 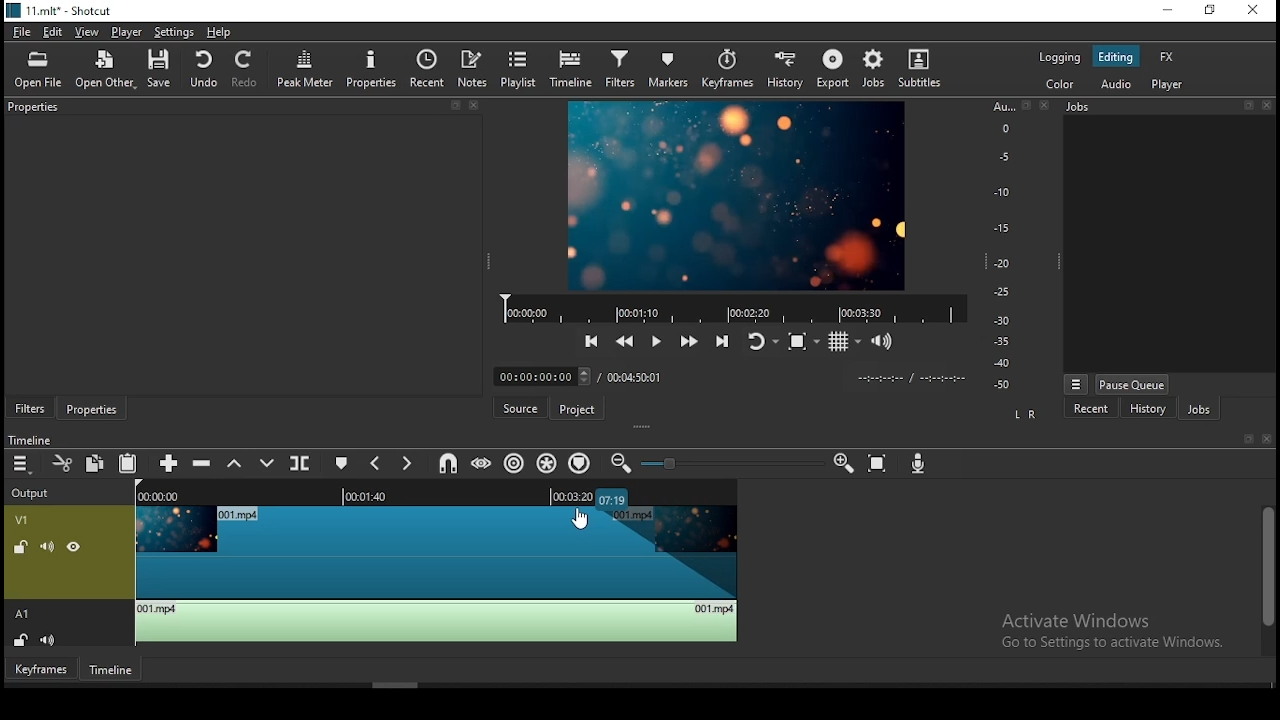 I want to click on append, so click(x=169, y=462).